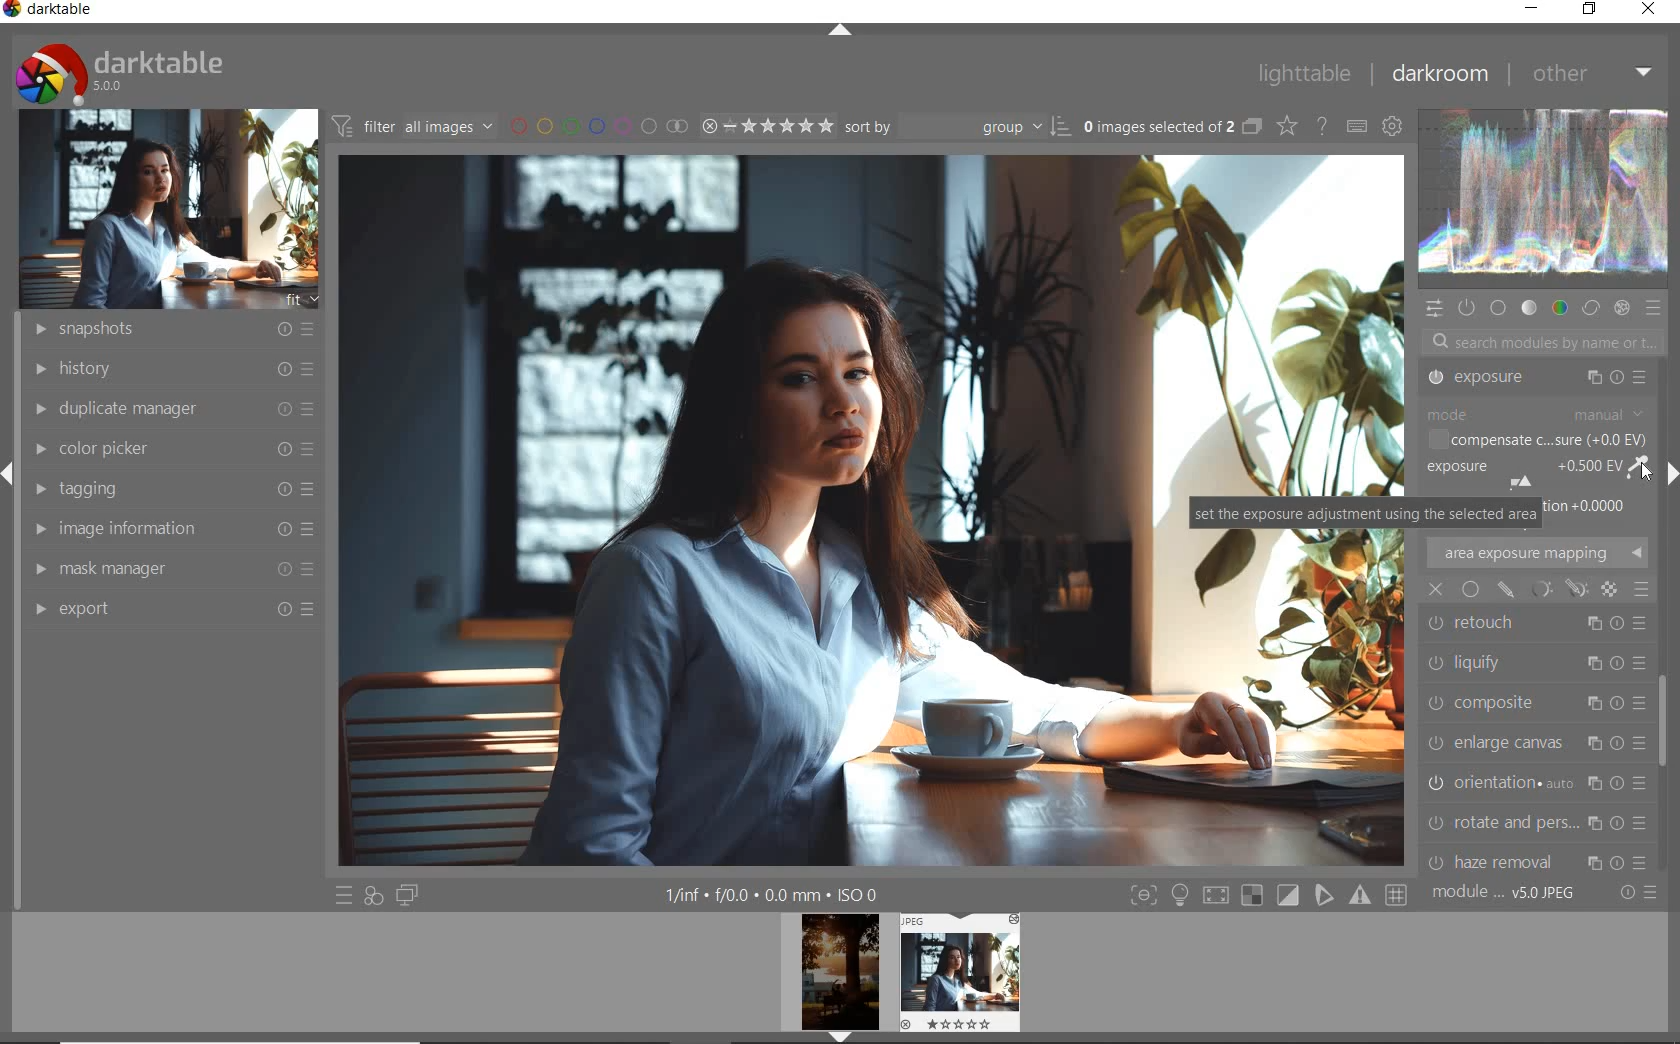  Describe the element at coordinates (1358, 128) in the screenshot. I see `DEFINE KEYBOARD SHORTCUT` at that location.